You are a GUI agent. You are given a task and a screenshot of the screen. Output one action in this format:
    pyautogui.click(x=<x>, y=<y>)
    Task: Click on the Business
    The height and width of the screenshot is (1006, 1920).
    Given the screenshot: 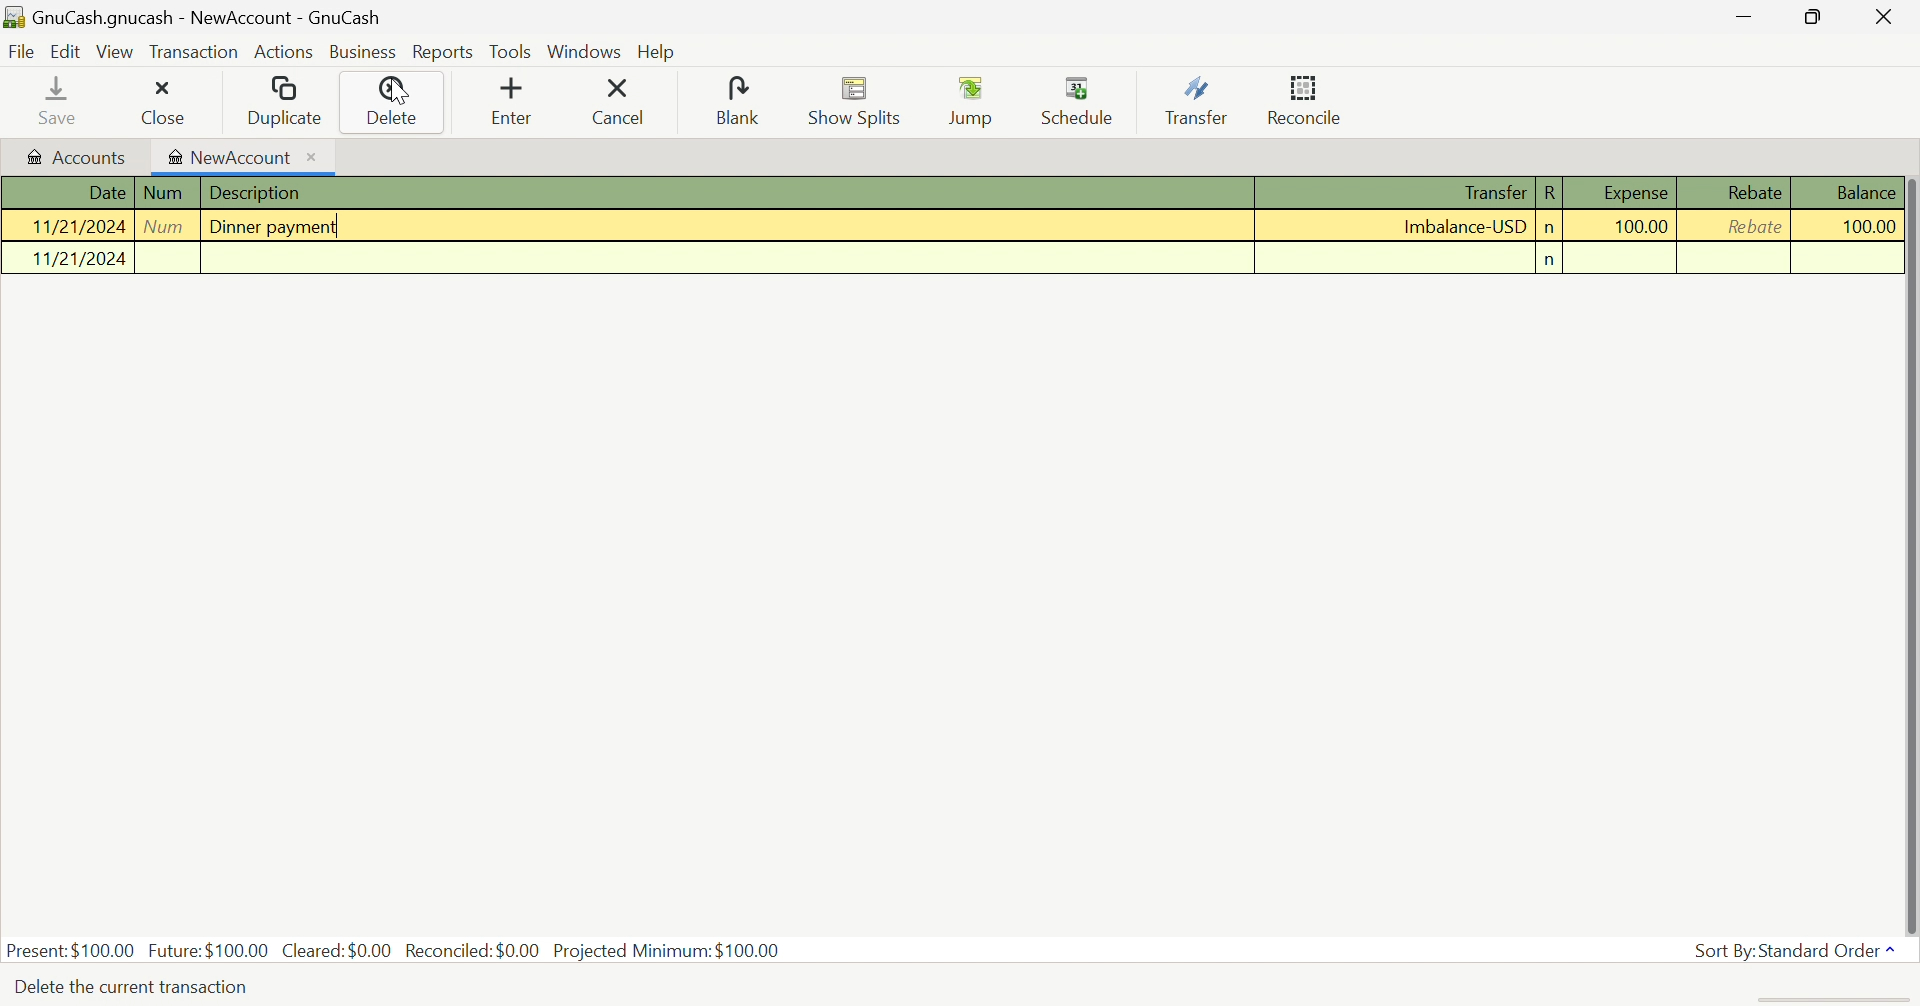 What is the action you would take?
    pyautogui.click(x=365, y=53)
    